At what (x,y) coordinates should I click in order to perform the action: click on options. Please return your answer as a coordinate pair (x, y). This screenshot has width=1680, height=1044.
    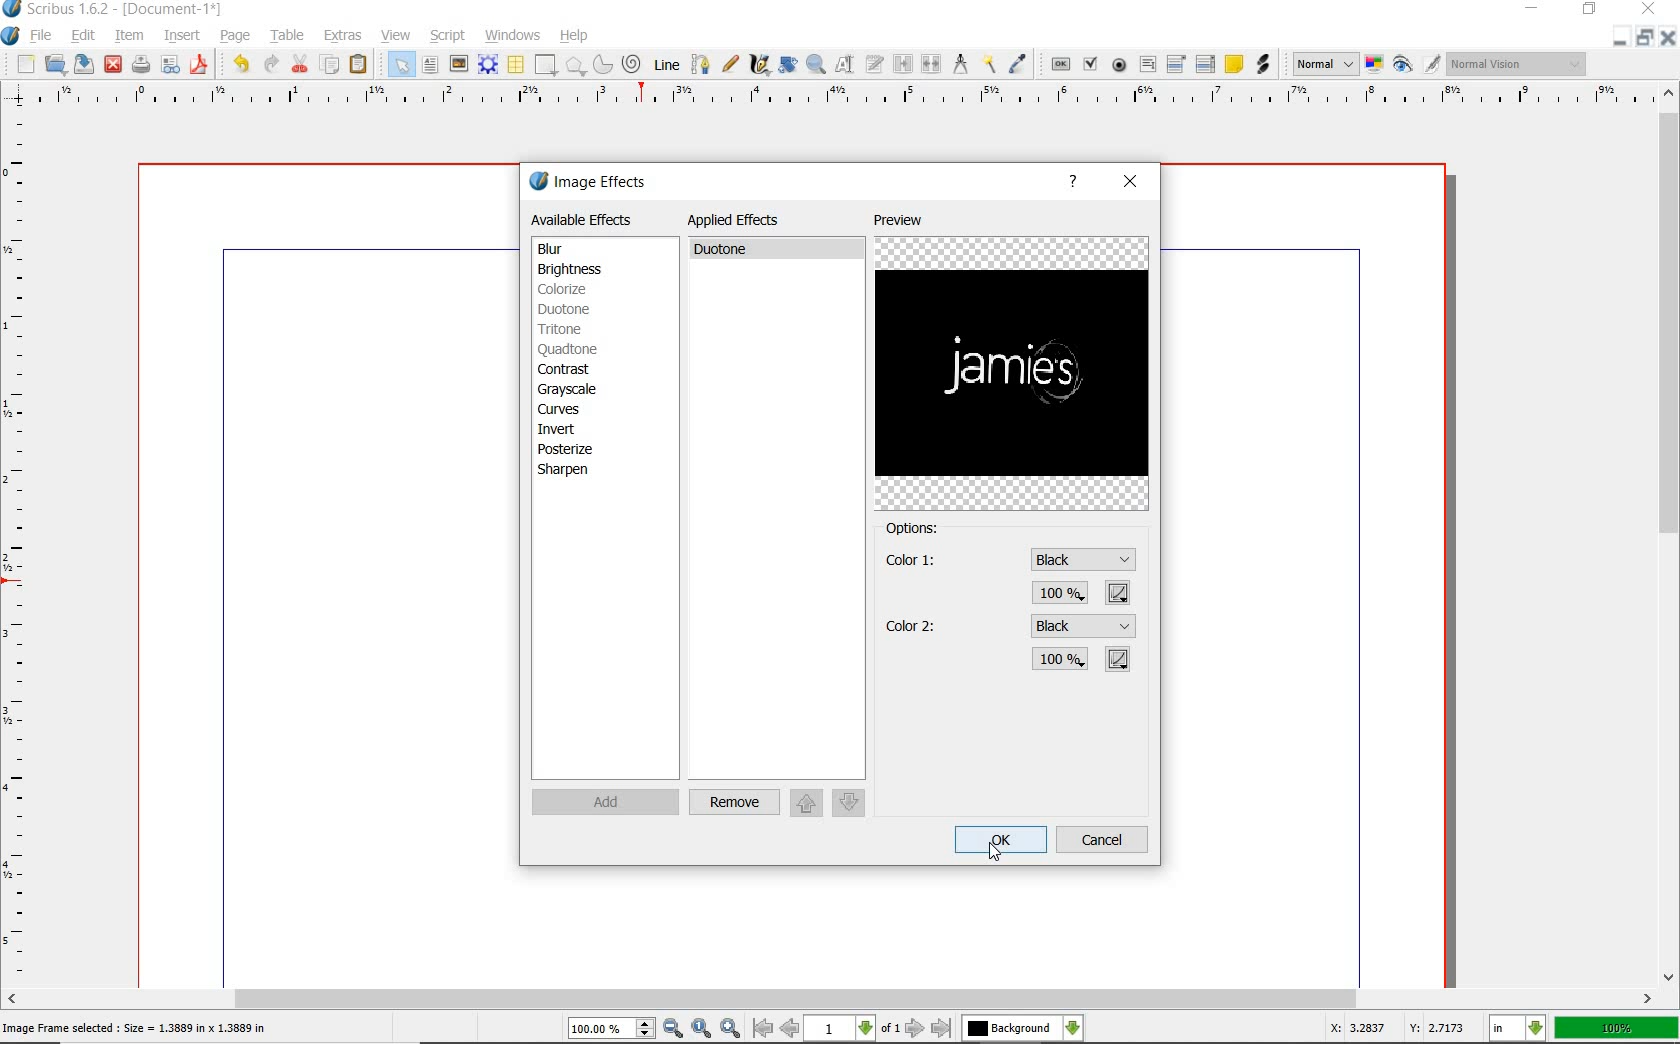
    Looking at the image, I should click on (912, 532).